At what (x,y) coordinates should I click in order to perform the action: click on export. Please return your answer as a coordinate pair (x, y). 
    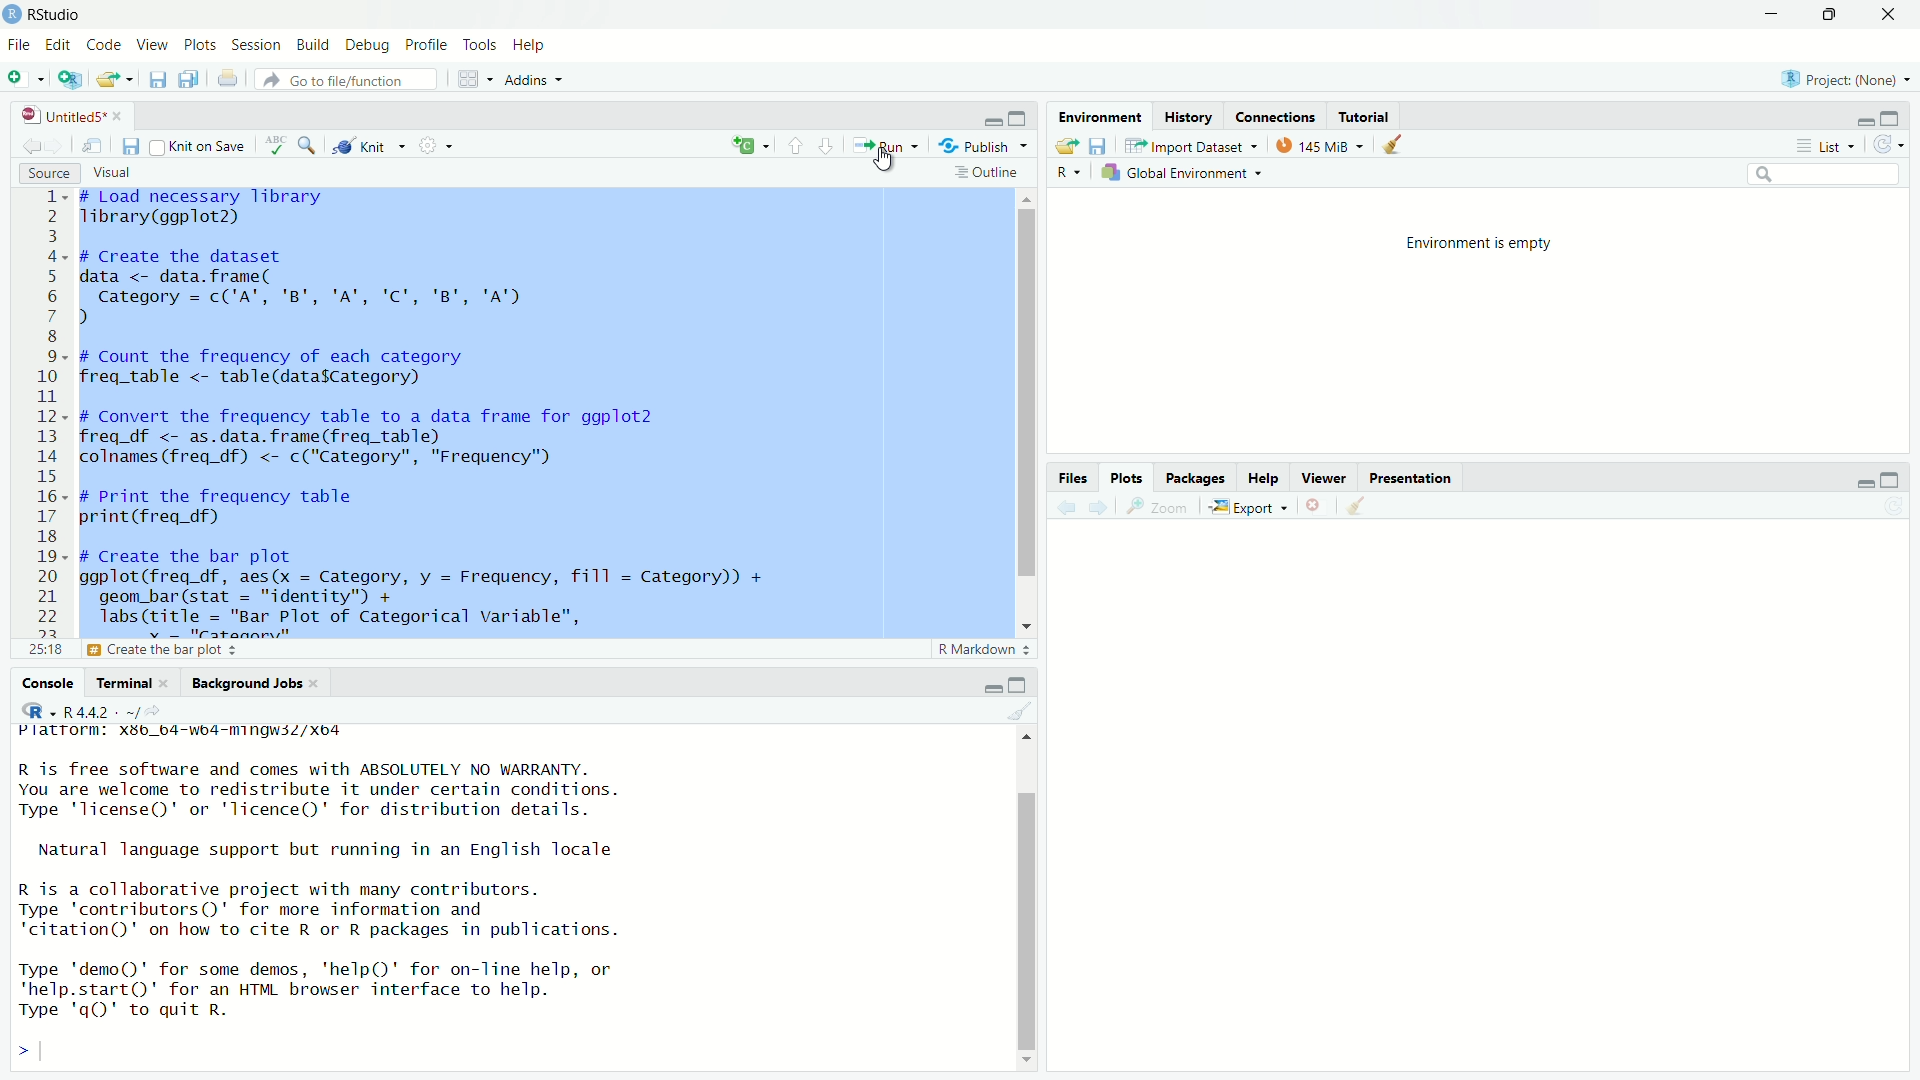
    Looking at the image, I should click on (1246, 508).